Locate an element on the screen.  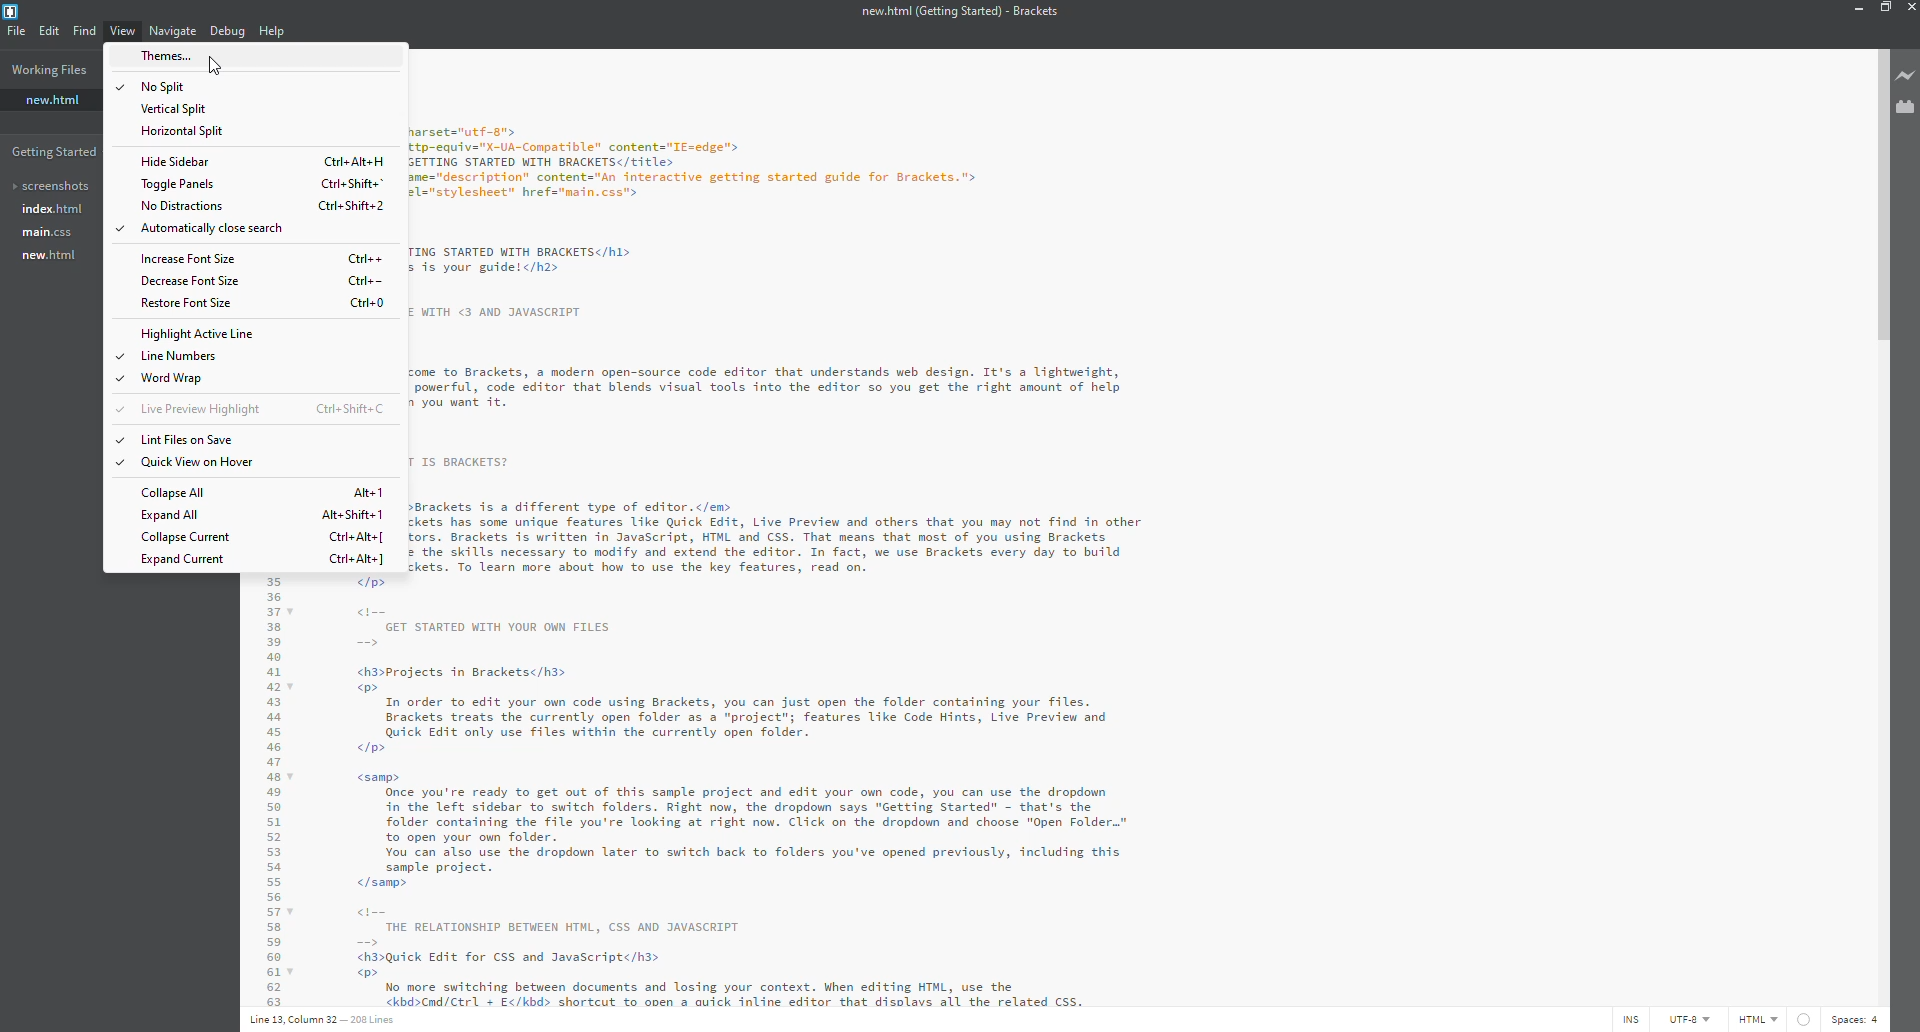
expand all is located at coordinates (167, 516).